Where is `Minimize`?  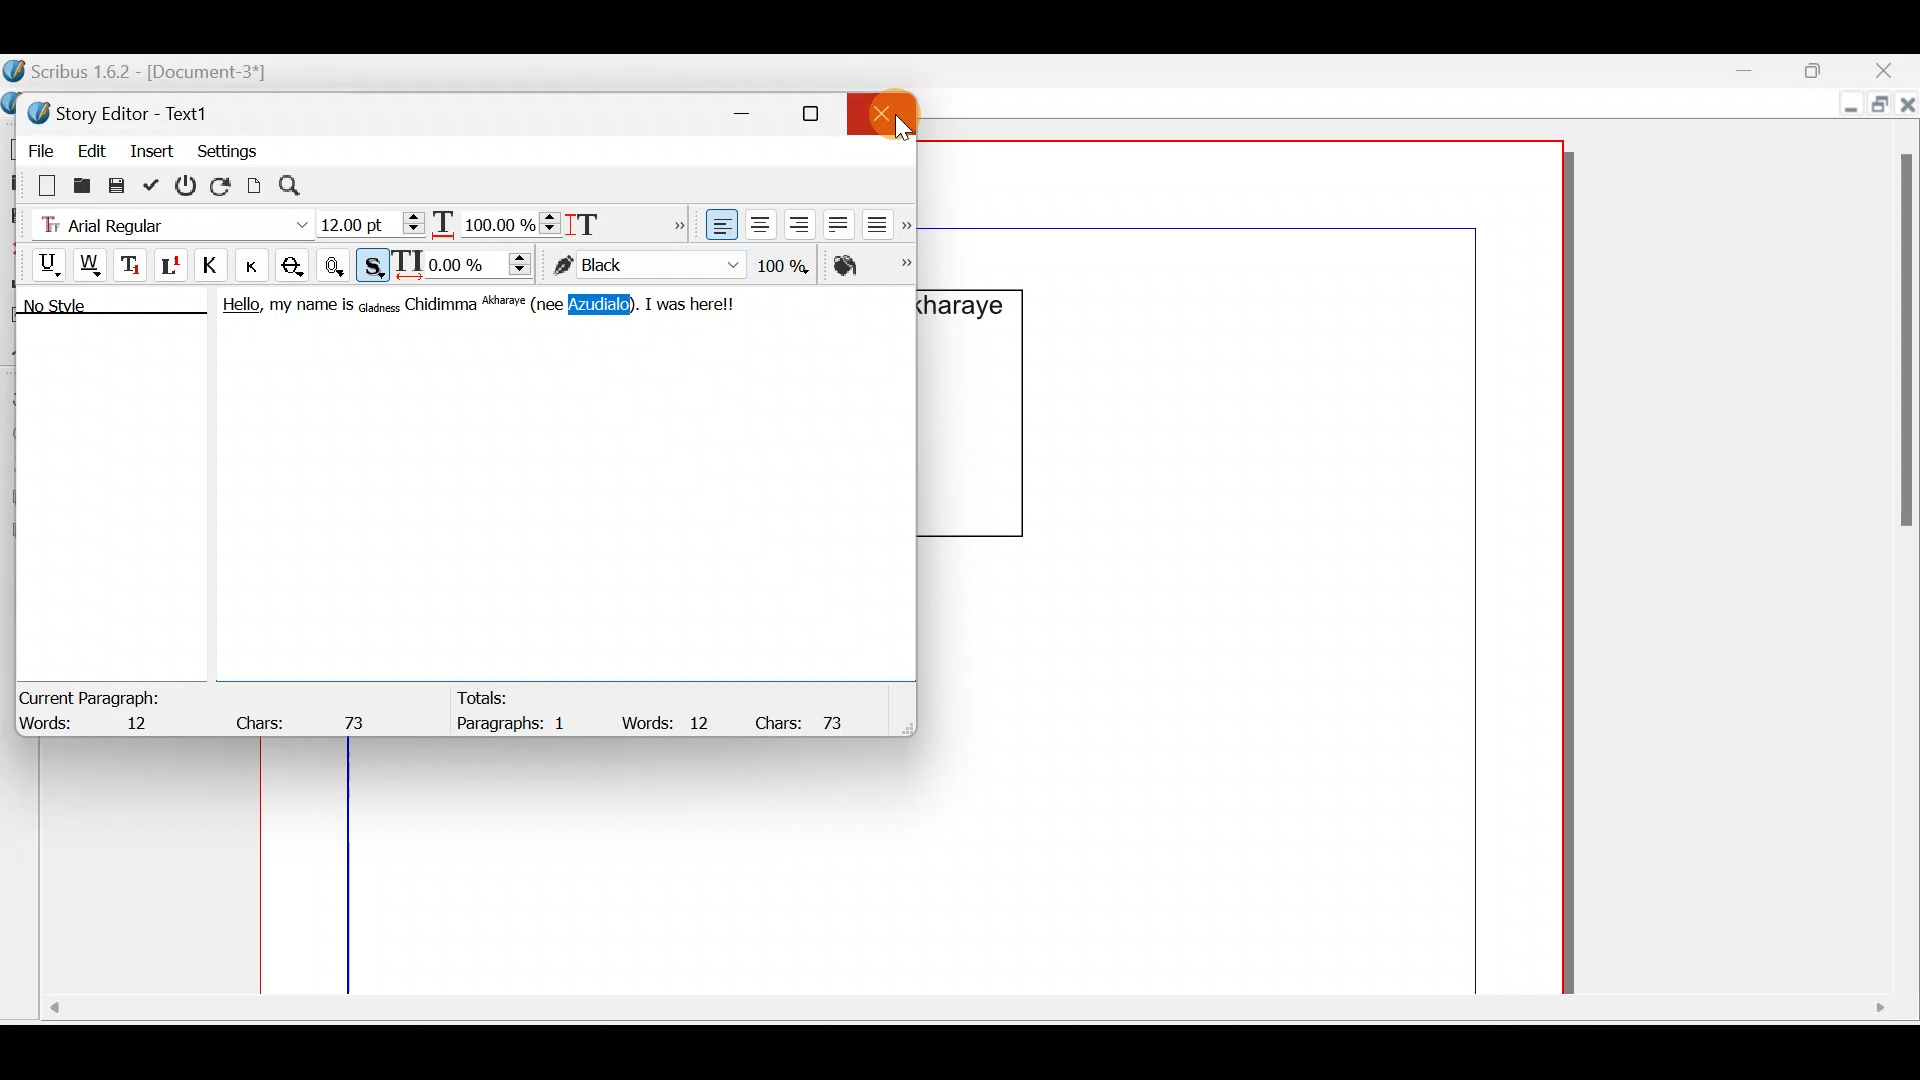 Minimize is located at coordinates (1846, 107).